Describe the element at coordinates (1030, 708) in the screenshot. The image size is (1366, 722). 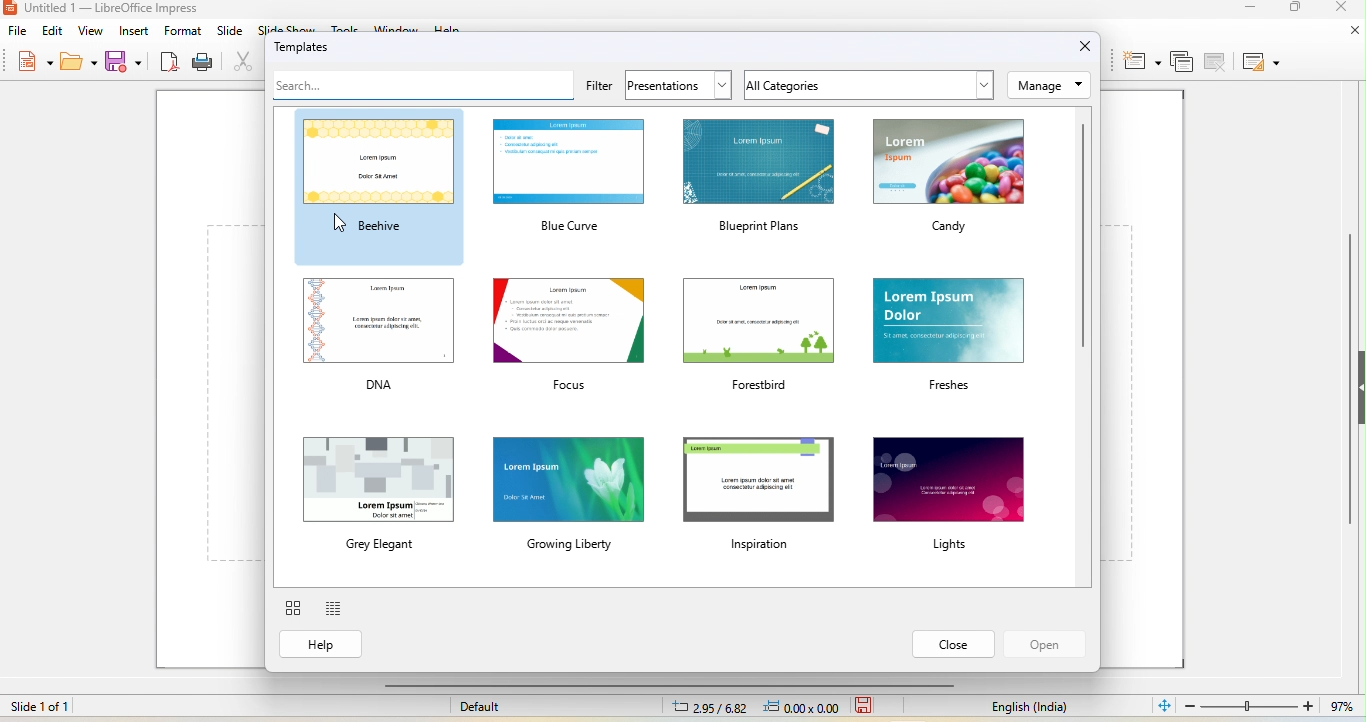
I see `English (India)` at that location.